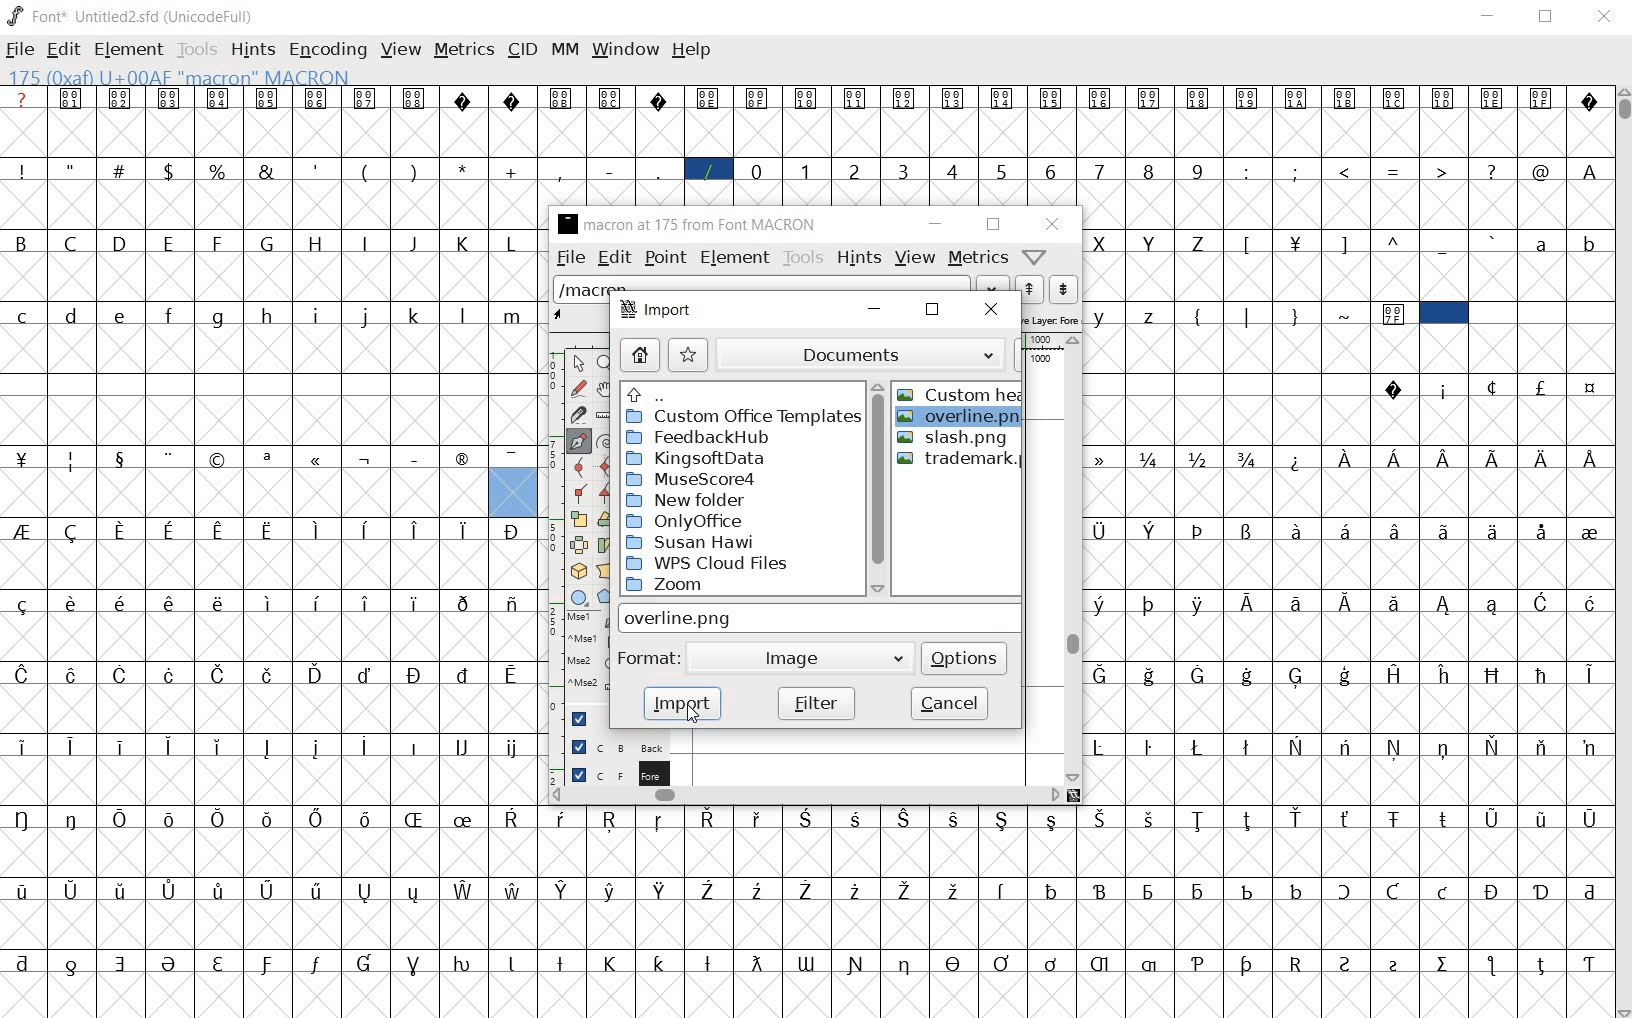 The height and width of the screenshot is (1018, 1632). Describe the element at coordinates (1050, 818) in the screenshot. I see `Symbol` at that location.